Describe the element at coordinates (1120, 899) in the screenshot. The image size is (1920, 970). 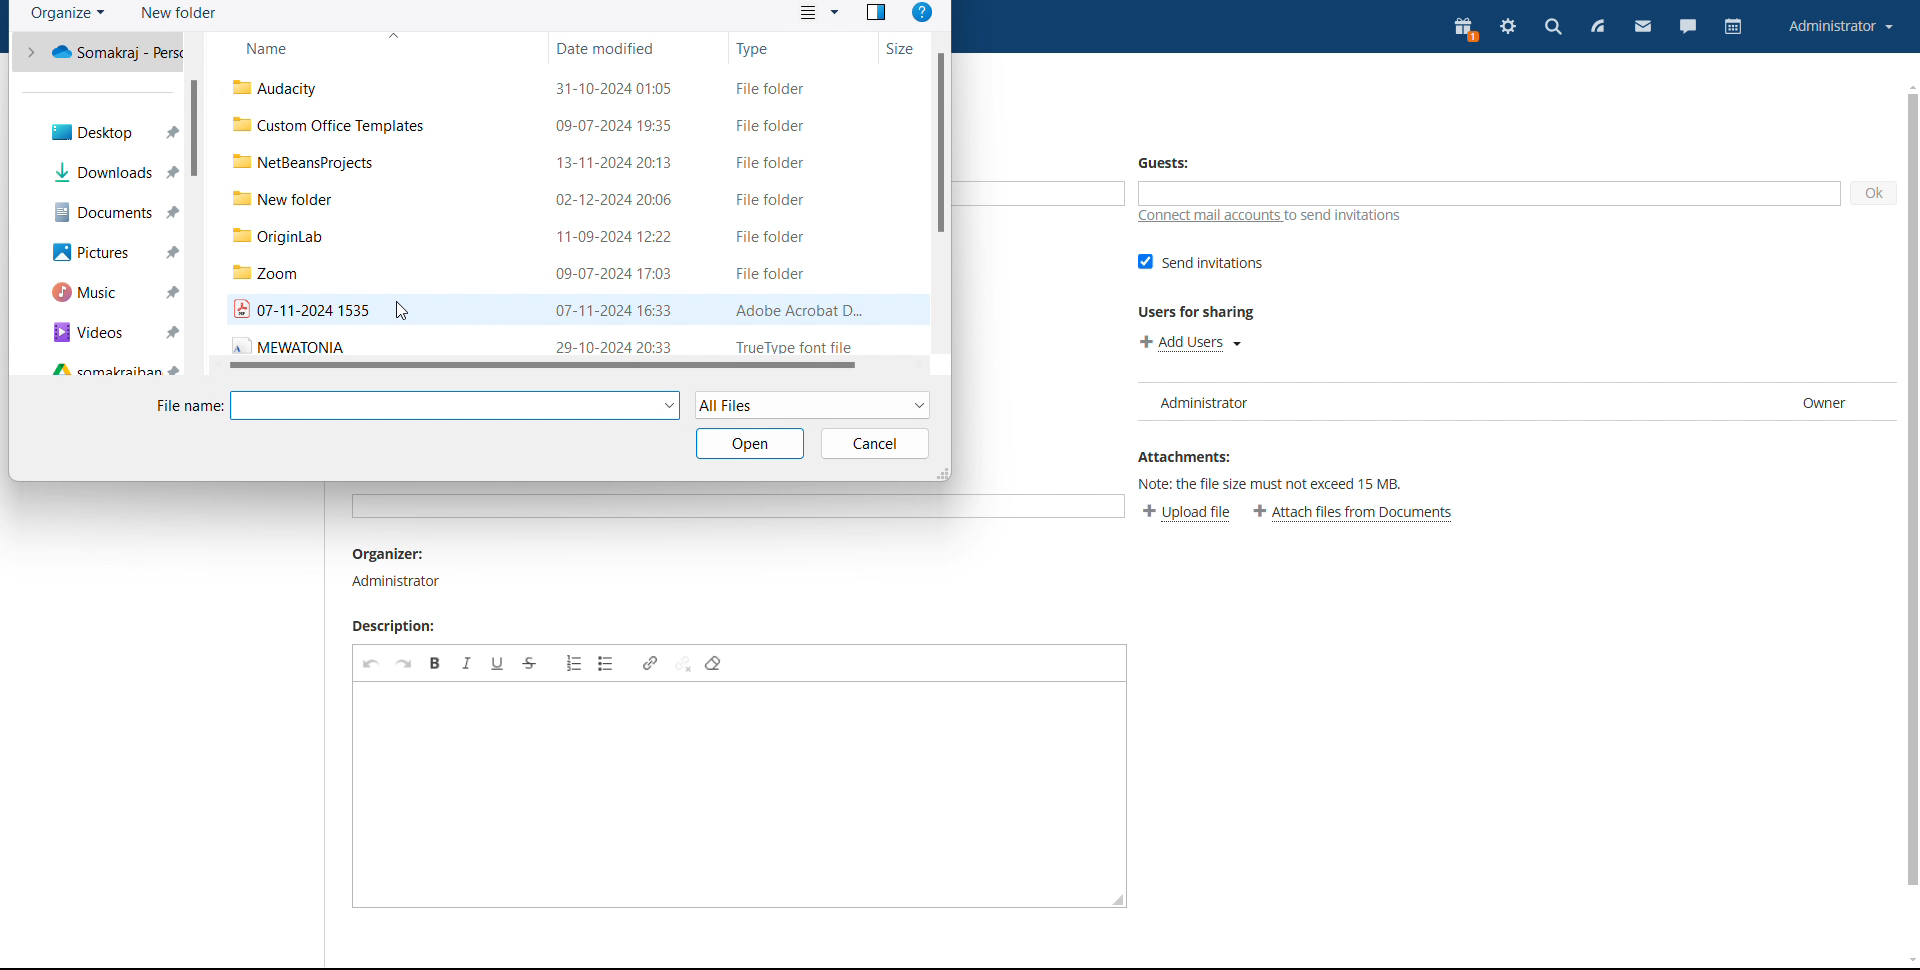
I see `resize` at that location.